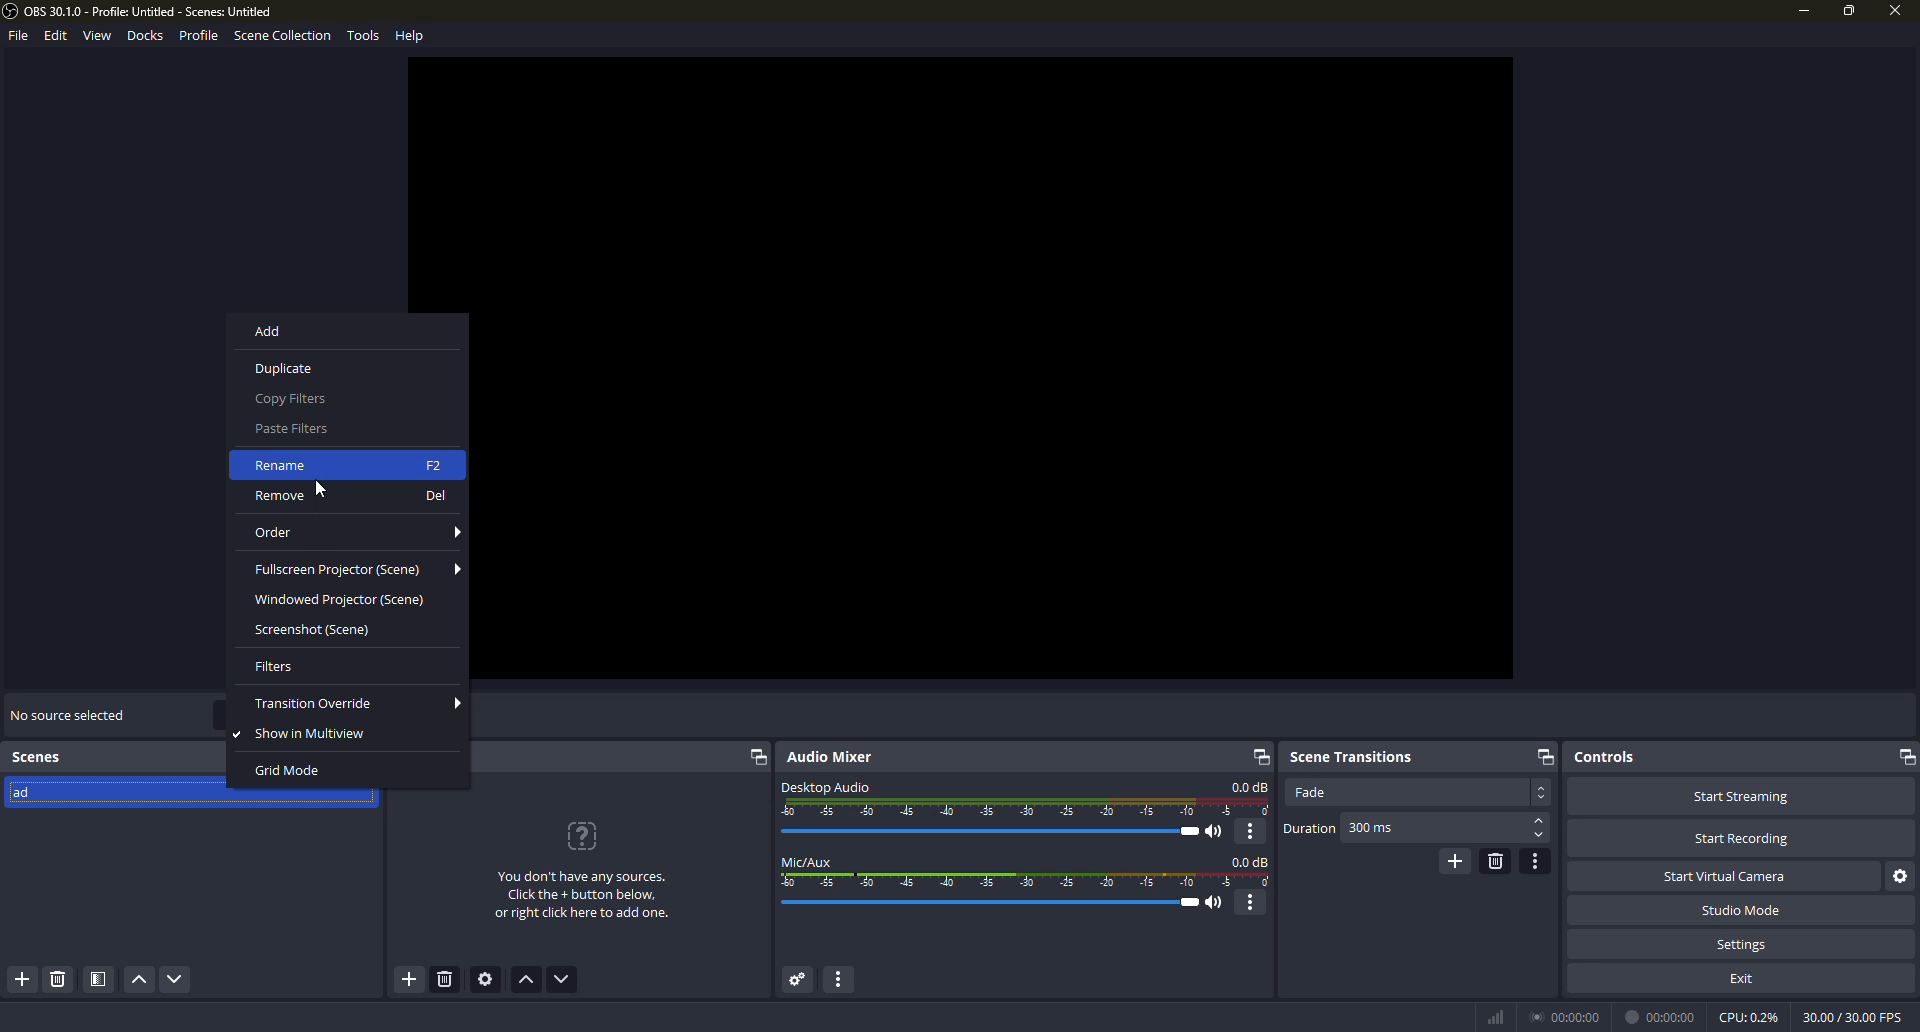 The image size is (1920, 1032). I want to click on Rename F2, so click(347, 464).